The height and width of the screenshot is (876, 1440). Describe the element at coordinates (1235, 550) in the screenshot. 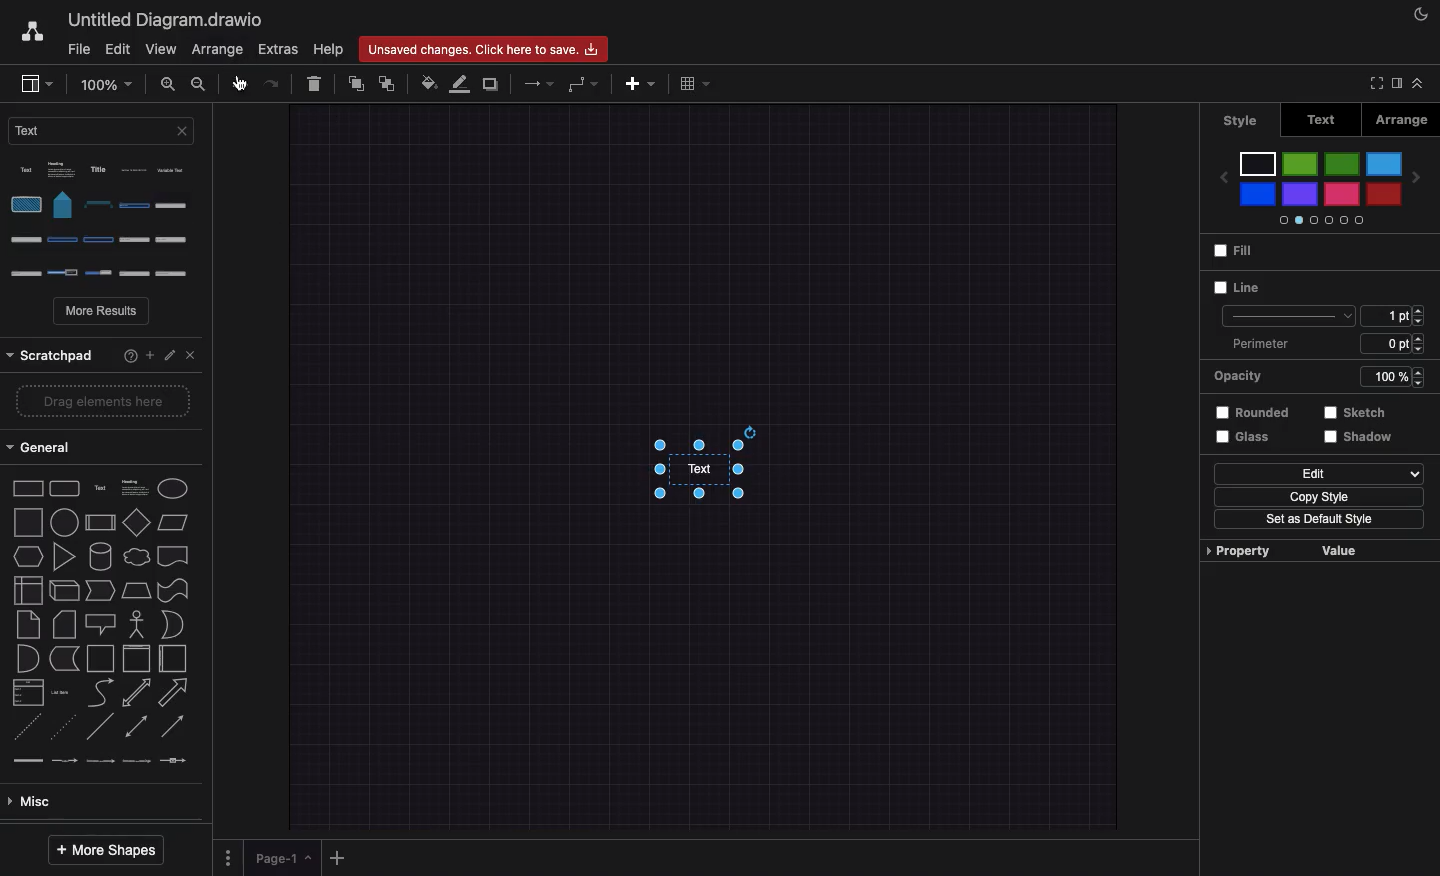

I see `Property` at that location.